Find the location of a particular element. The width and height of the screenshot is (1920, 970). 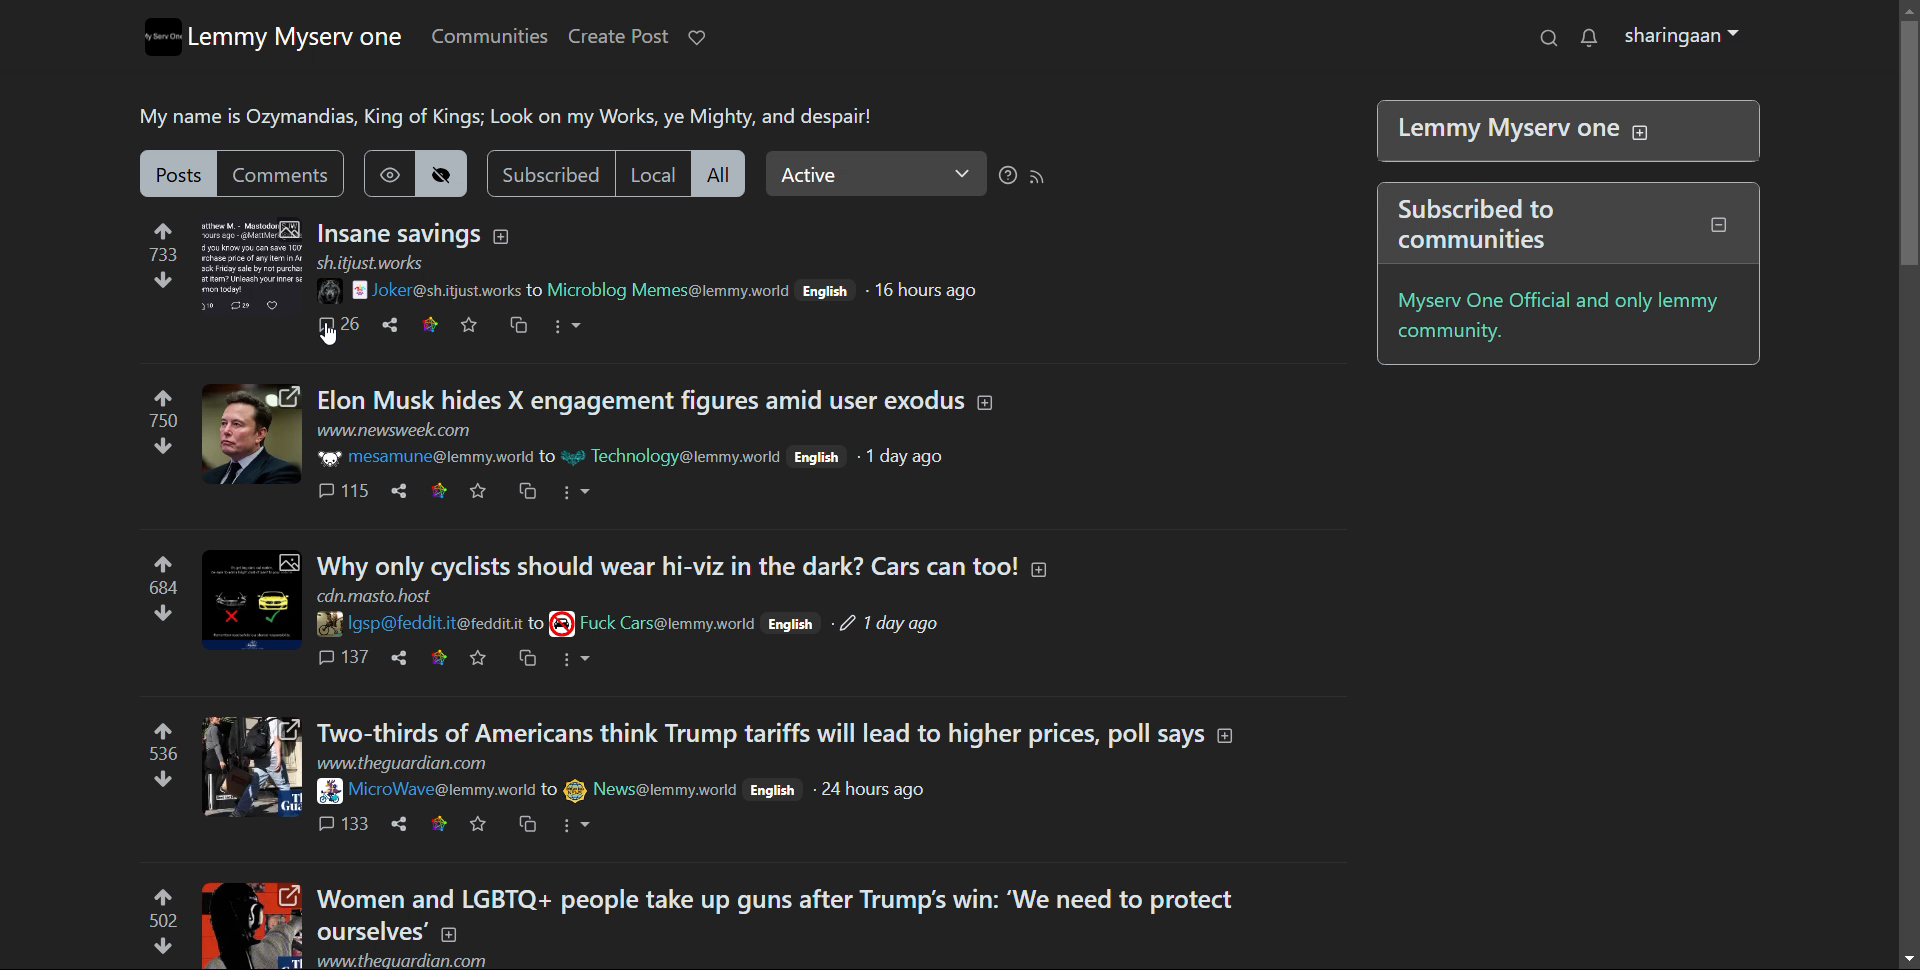

url is located at coordinates (404, 960).